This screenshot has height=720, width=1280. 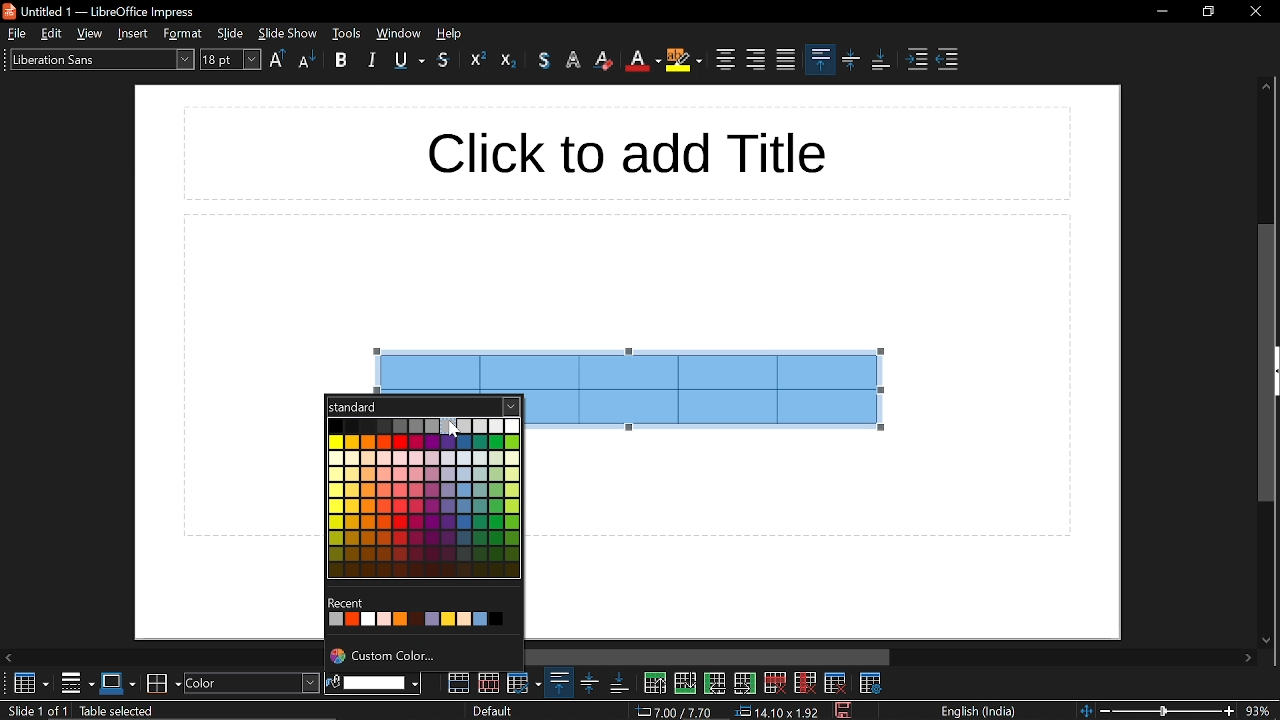 I want to click on text color, so click(x=543, y=60).